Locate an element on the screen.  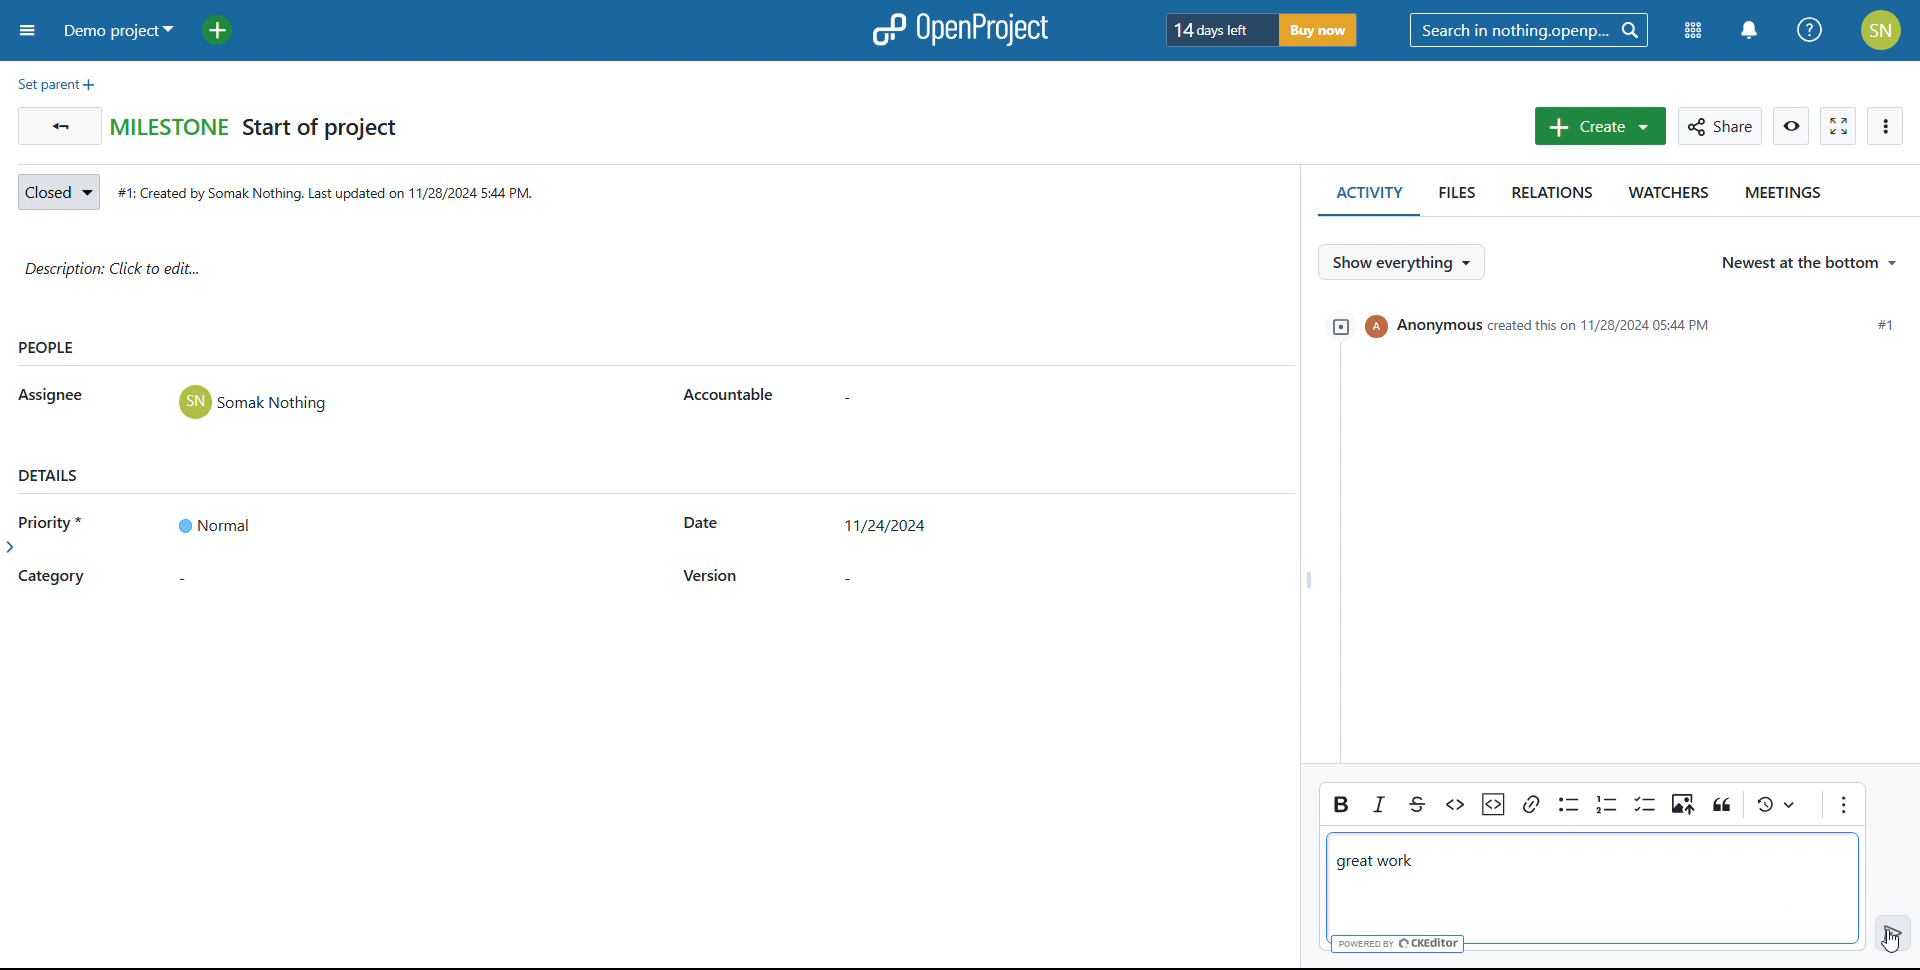
search is located at coordinates (1529, 30).